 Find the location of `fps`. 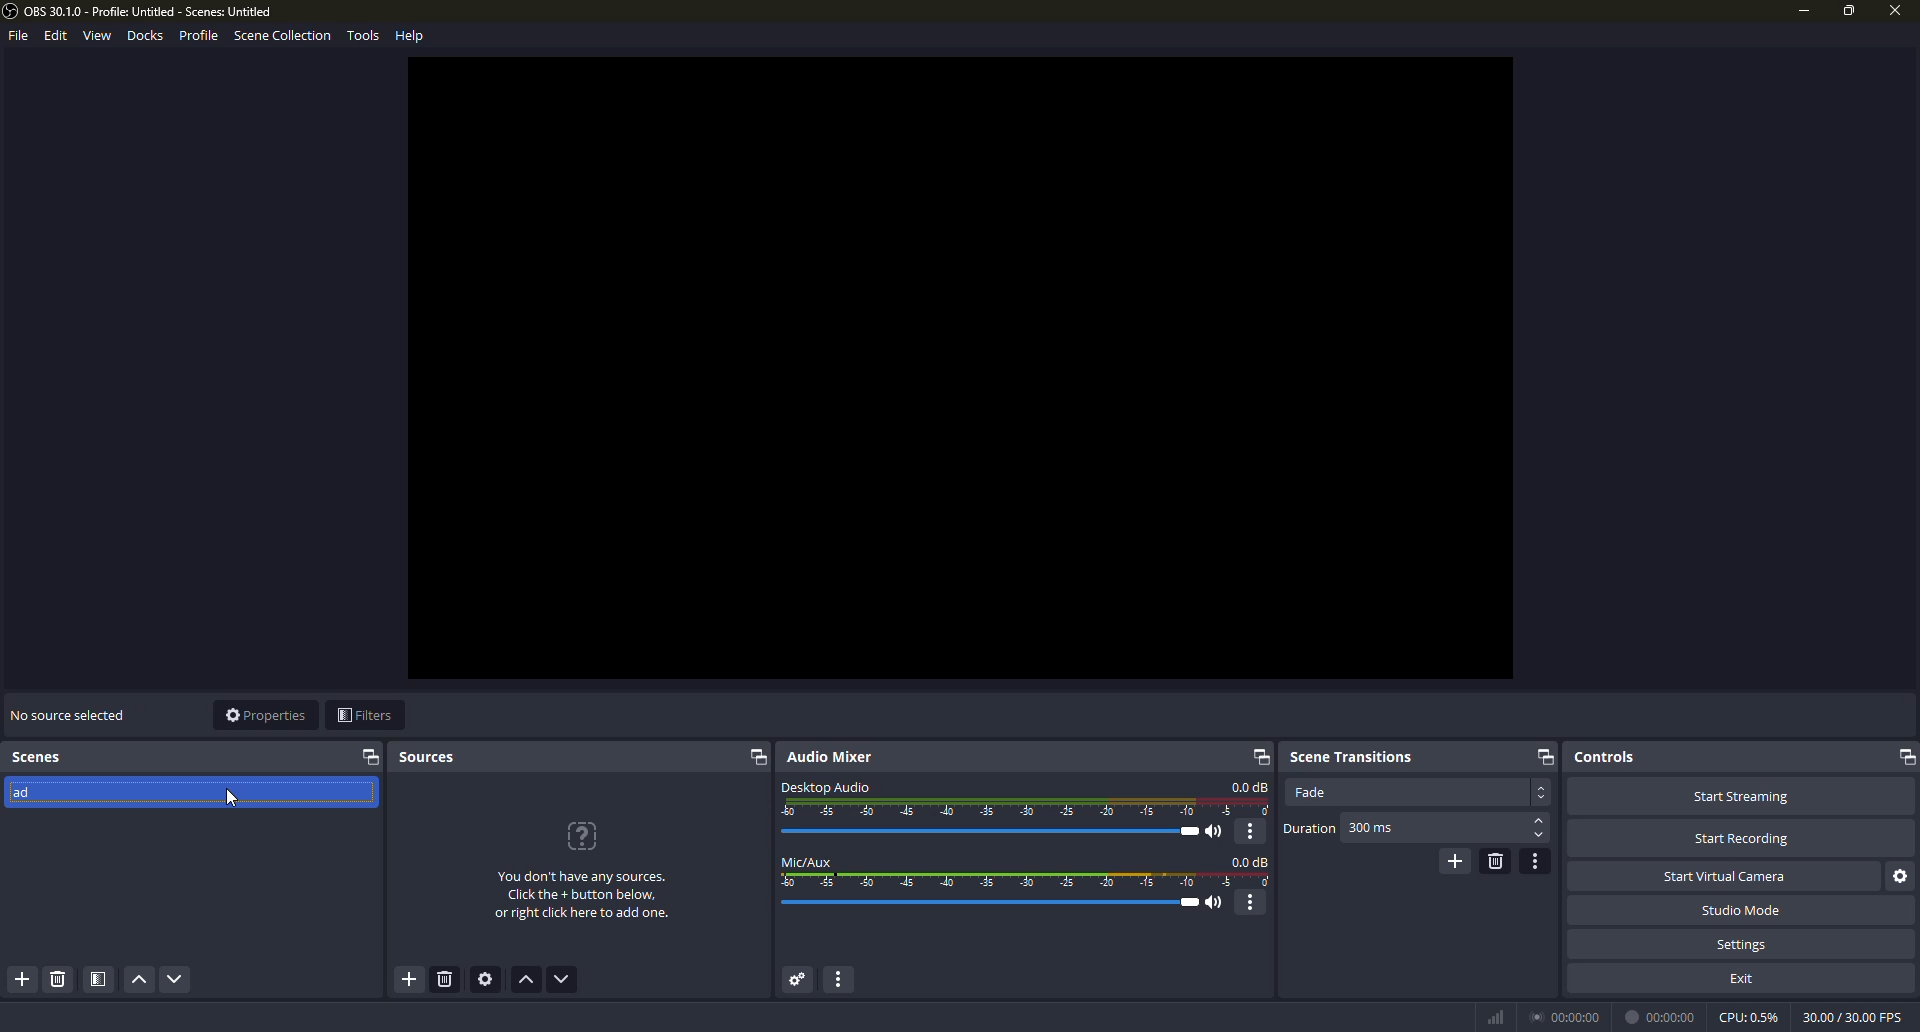

fps is located at coordinates (1850, 1015).